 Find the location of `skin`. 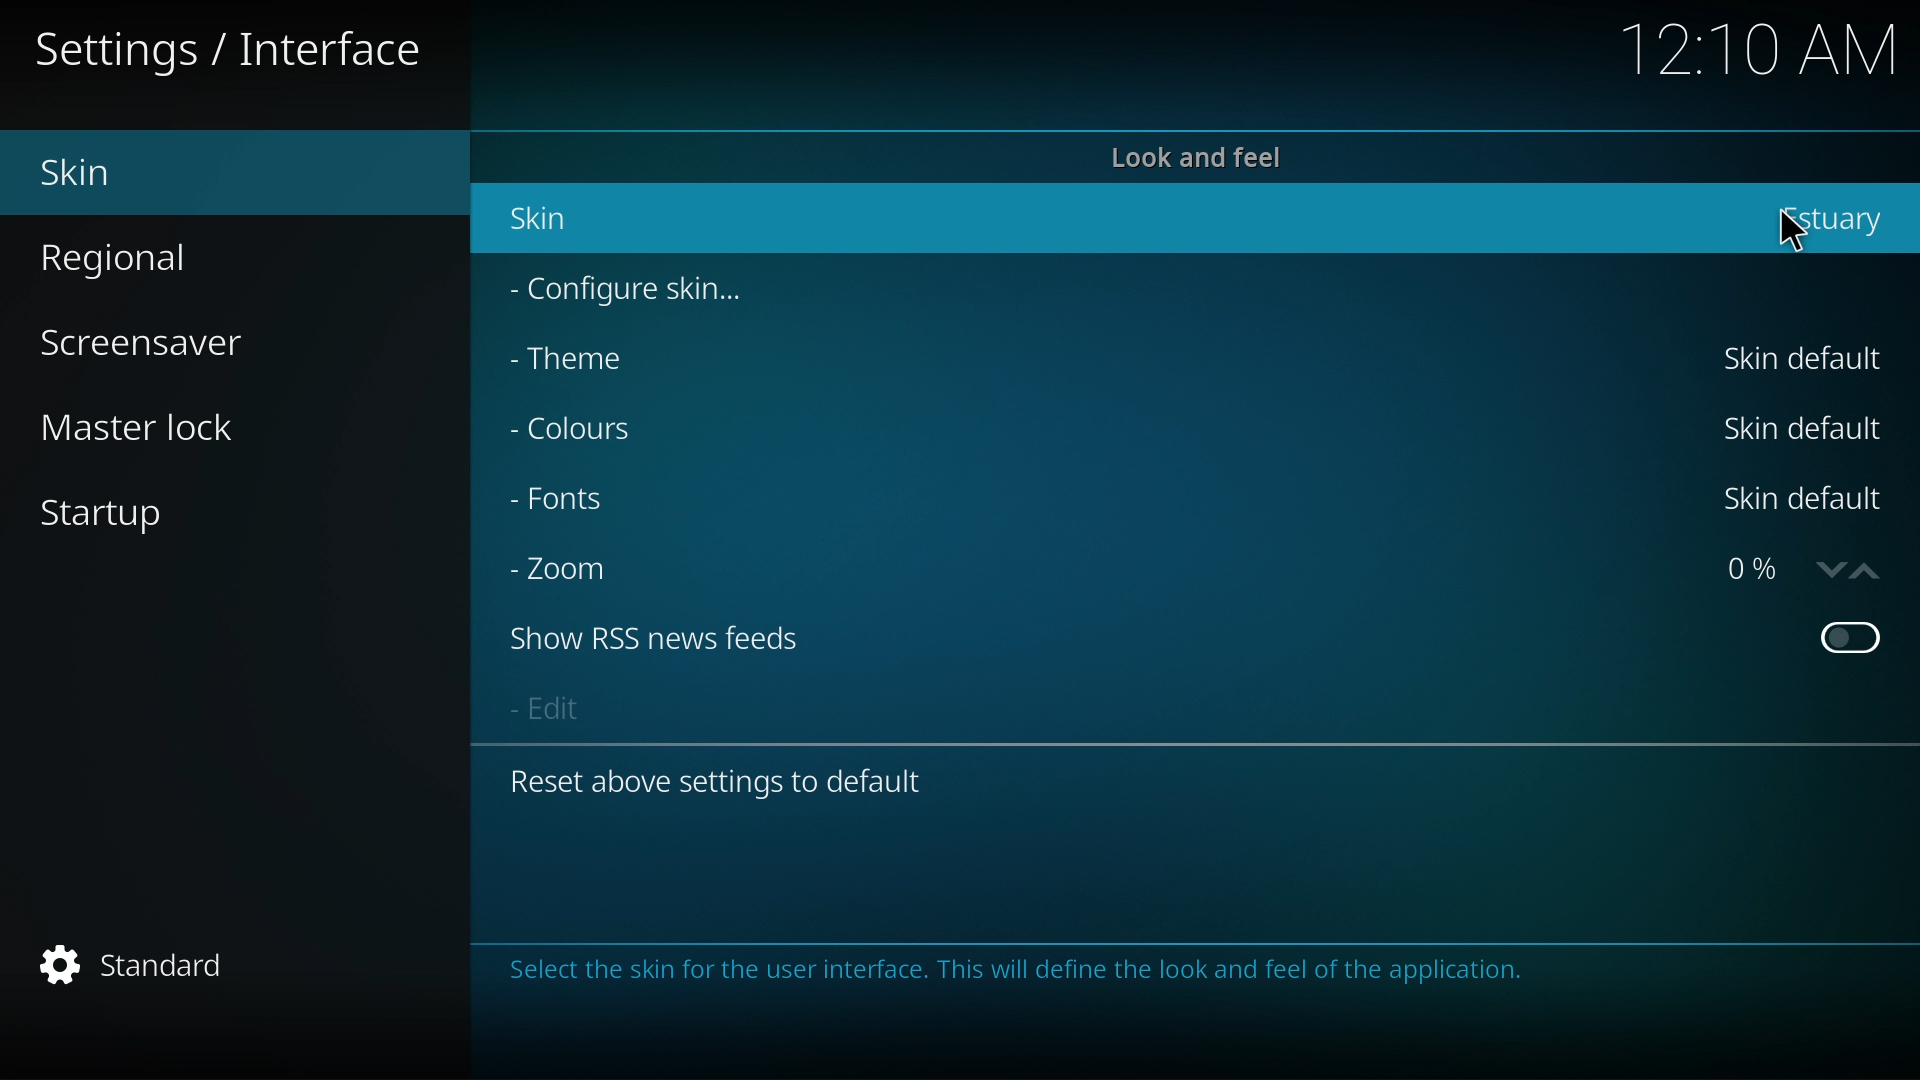

skin is located at coordinates (85, 174).